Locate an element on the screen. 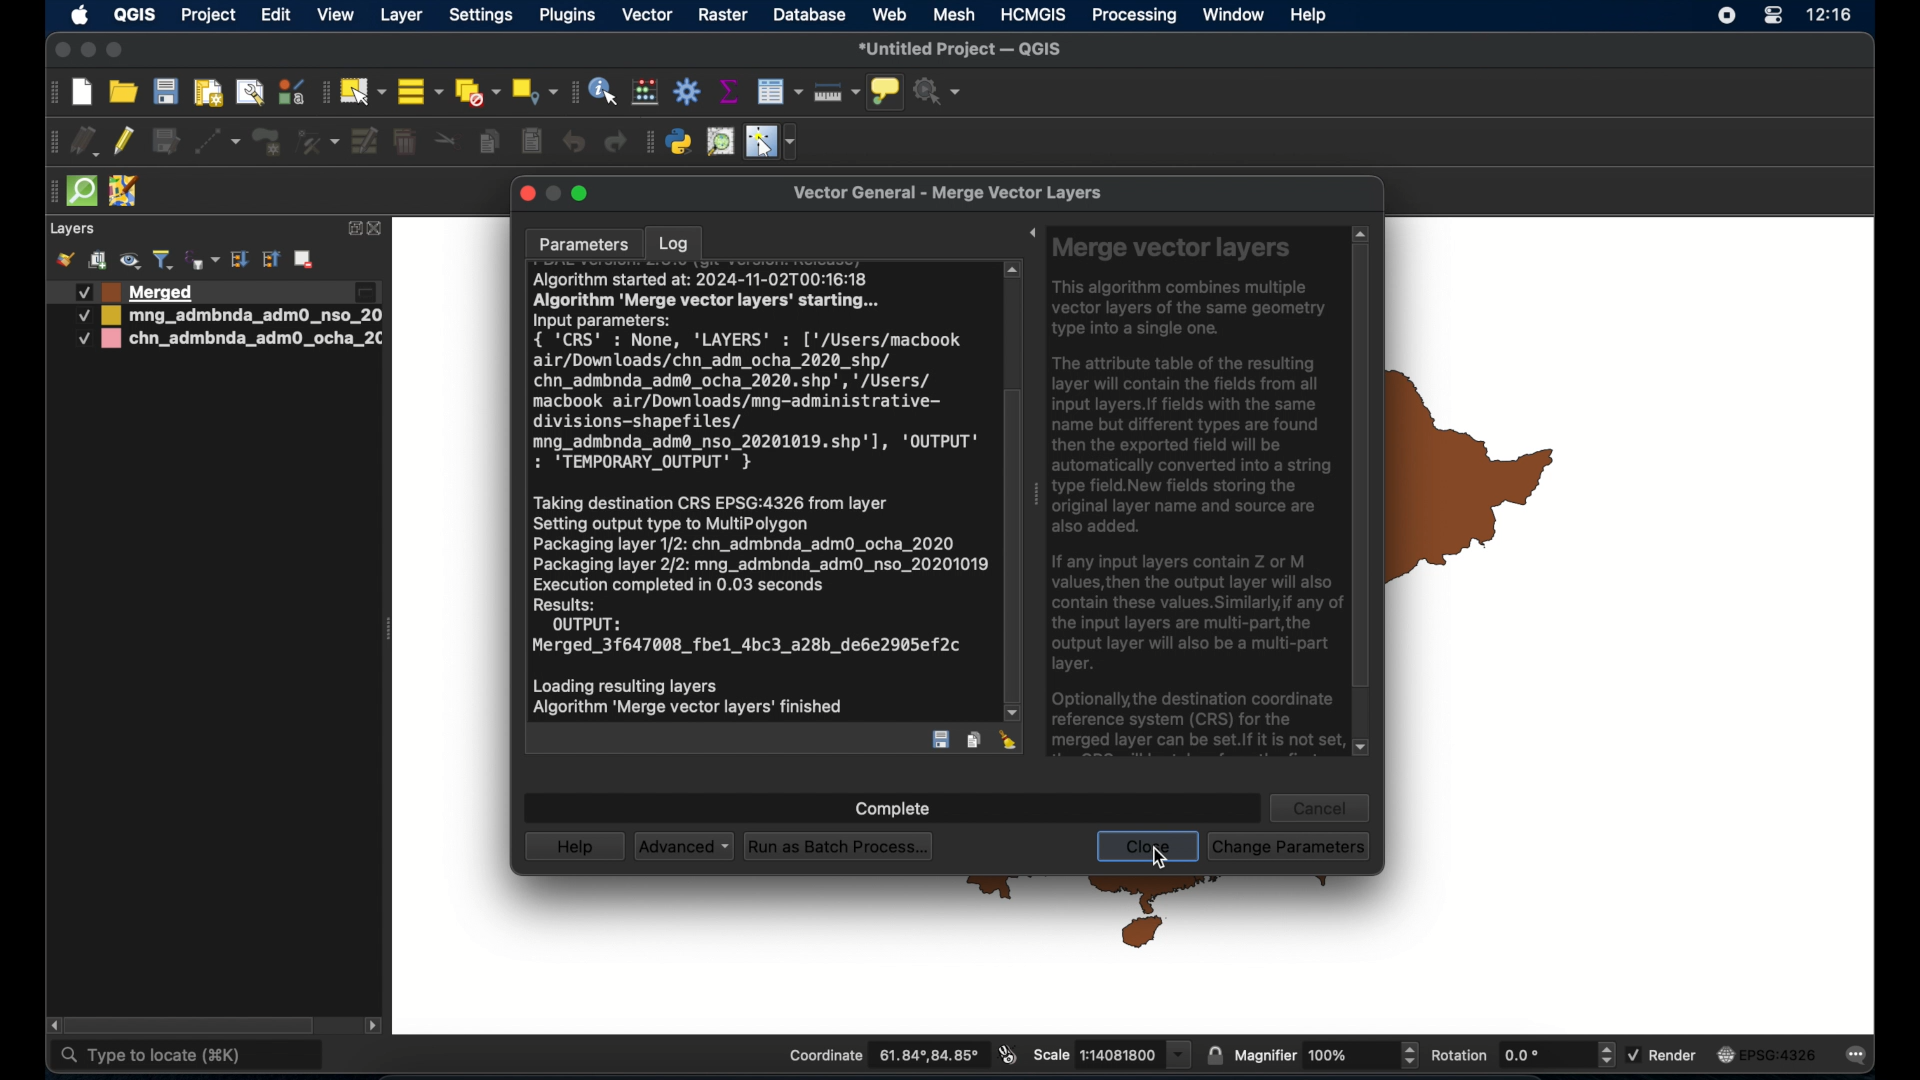 This screenshot has height=1080, width=1920. current edits is located at coordinates (87, 144).